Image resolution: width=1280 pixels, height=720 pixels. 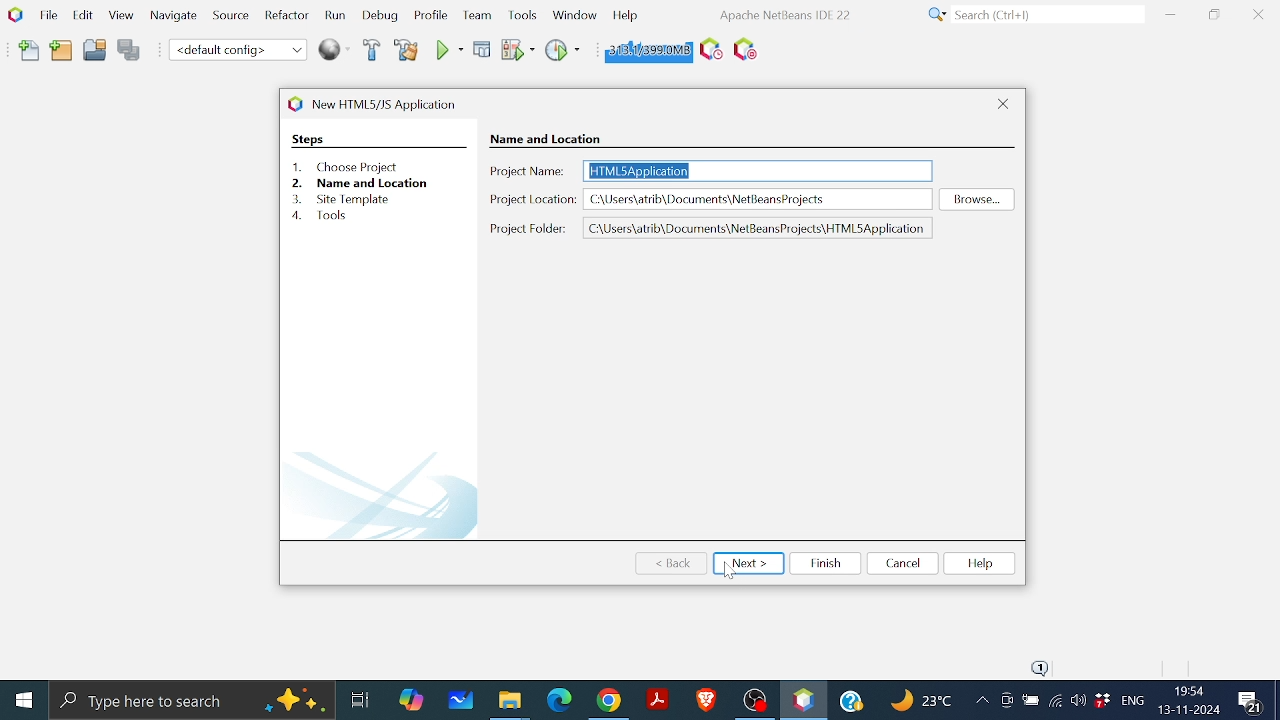 I want to click on Default coding, so click(x=238, y=49).